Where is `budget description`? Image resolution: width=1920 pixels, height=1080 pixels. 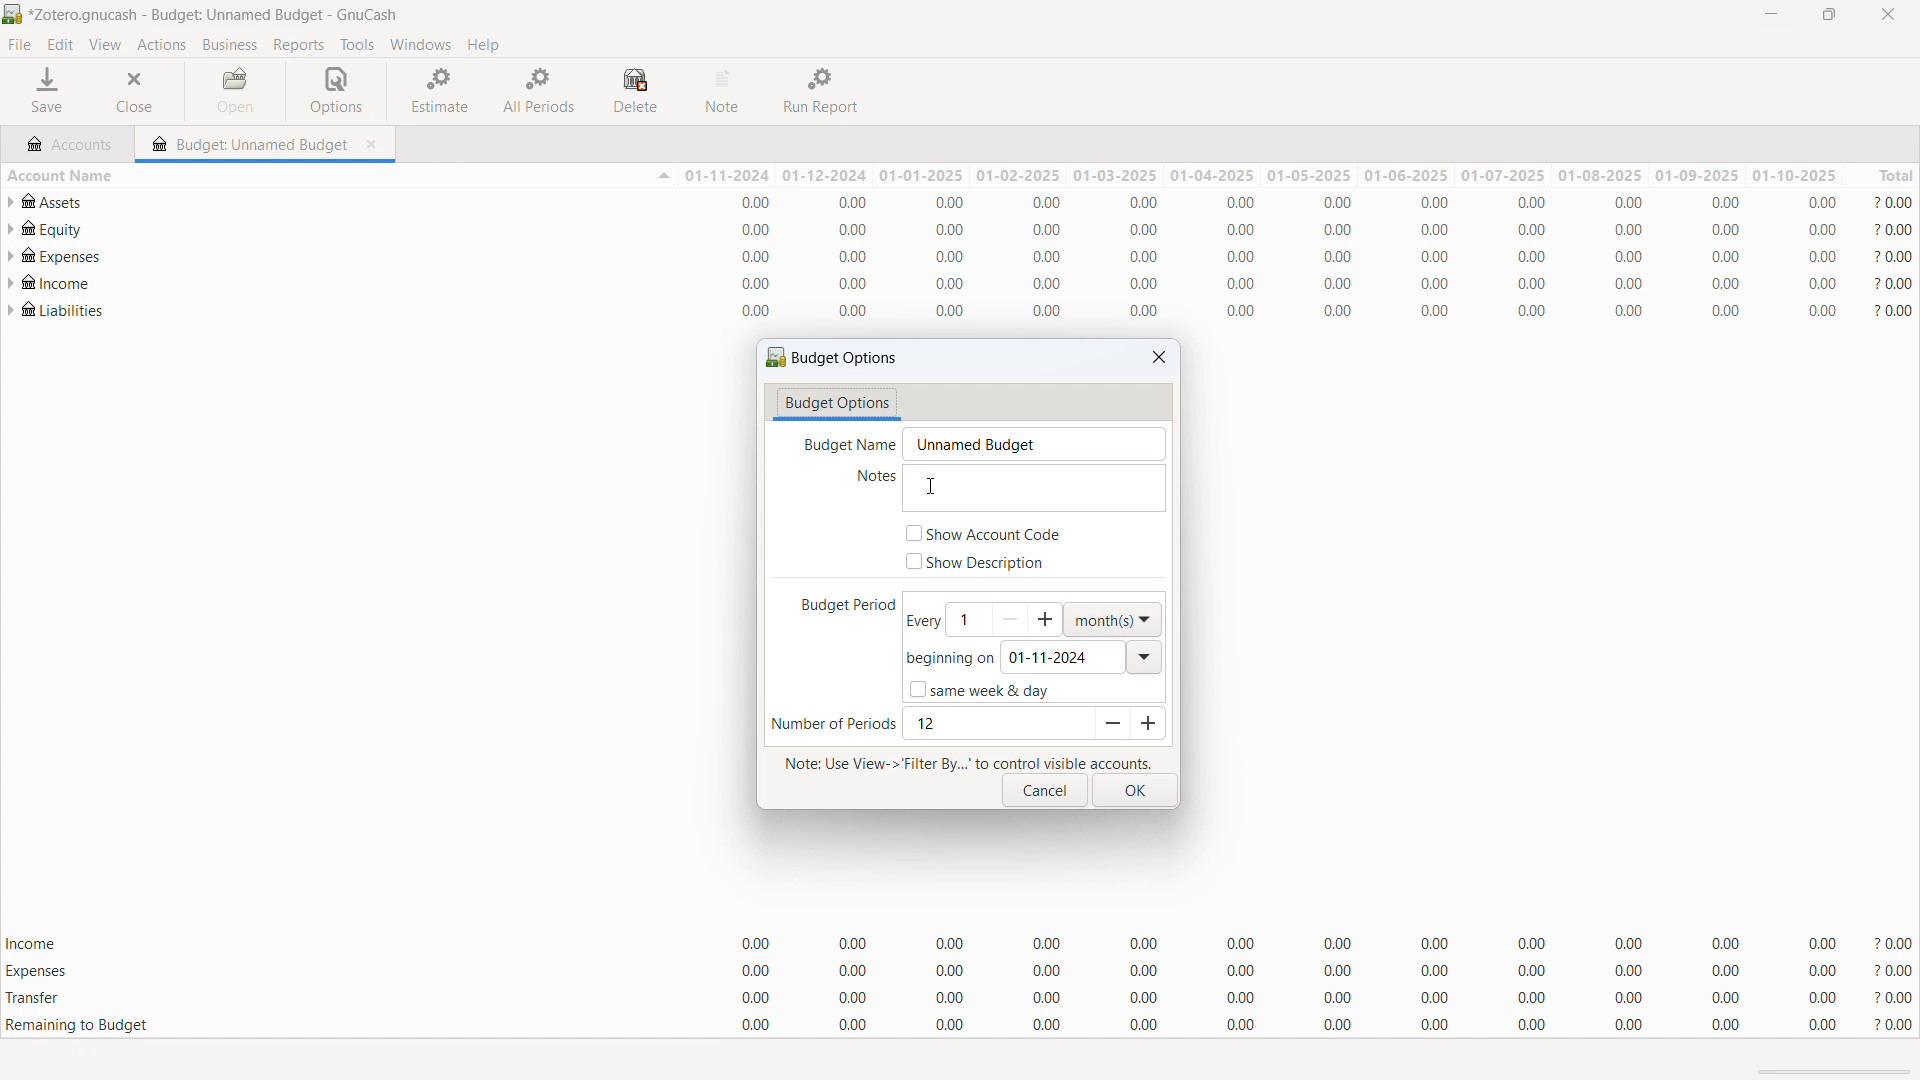
budget description is located at coordinates (1033, 488).